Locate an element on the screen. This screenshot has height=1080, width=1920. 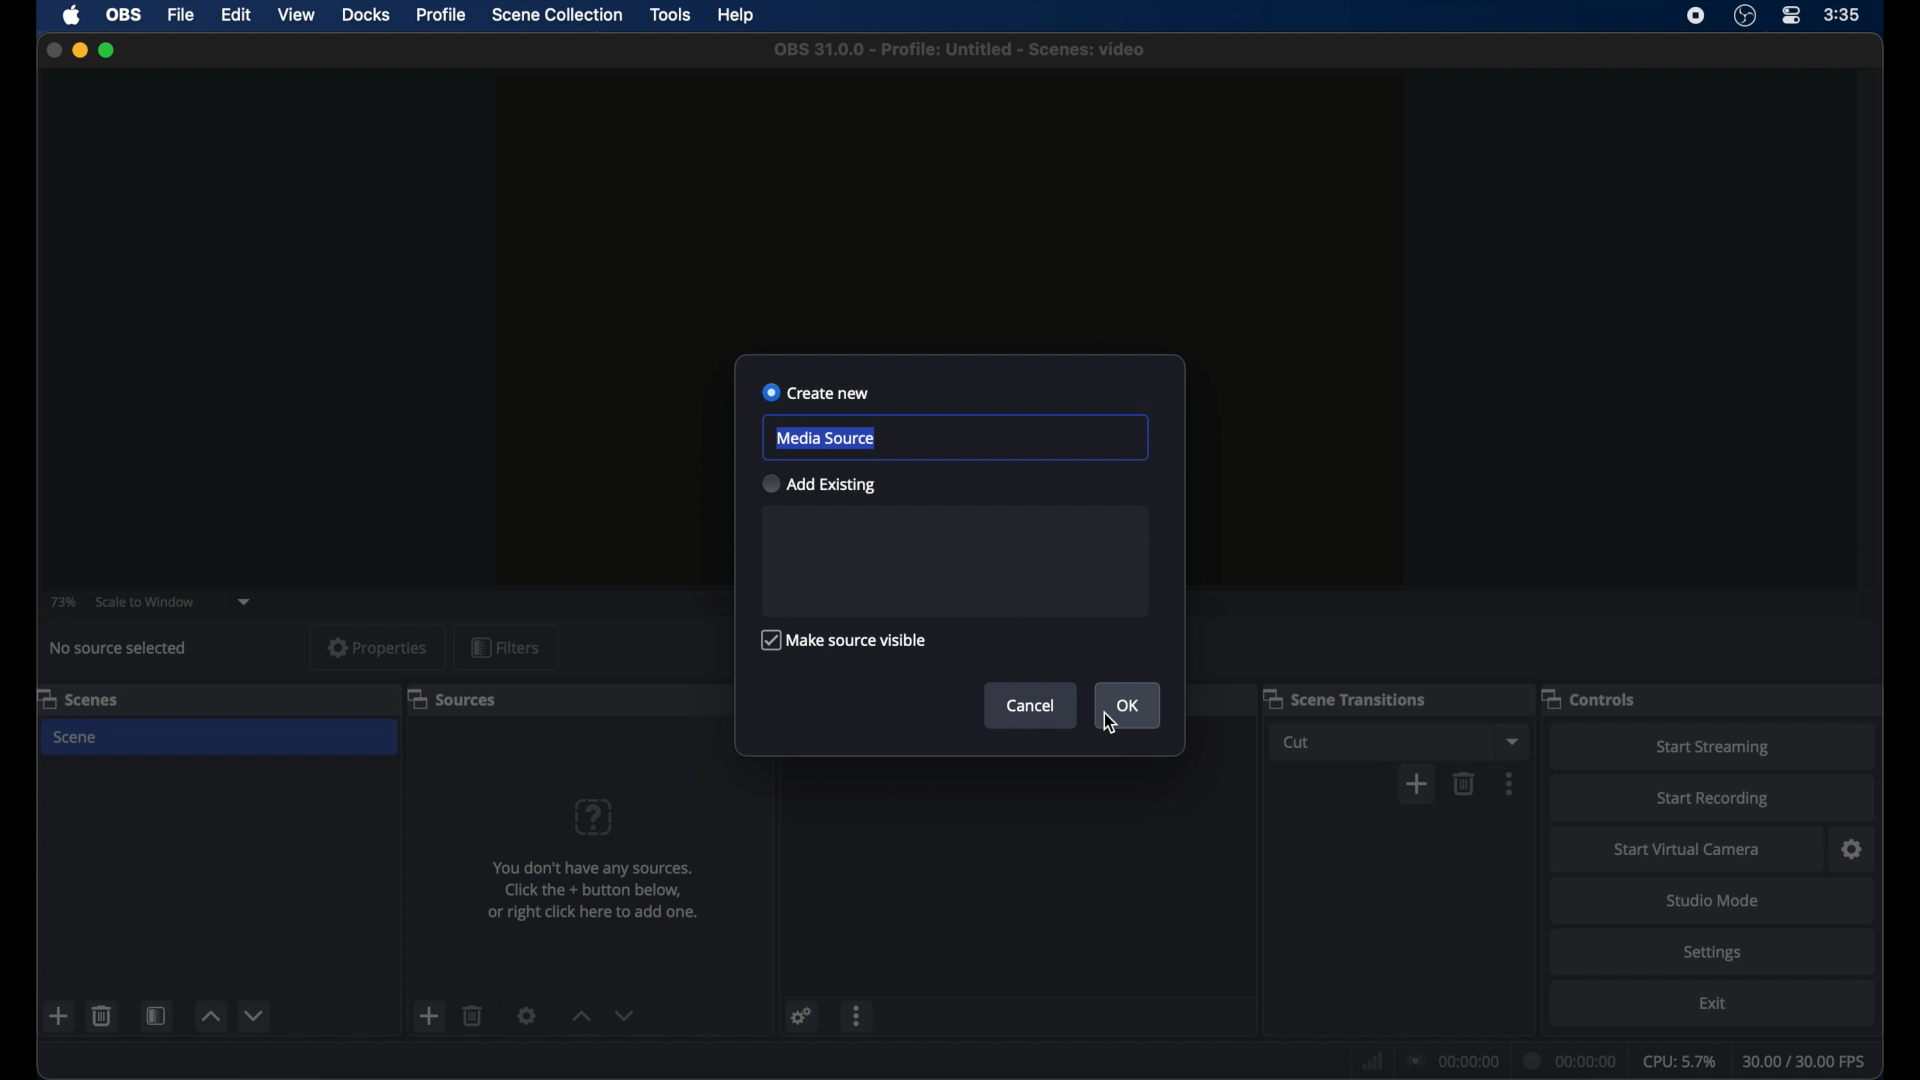
increment is located at coordinates (210, 1015).